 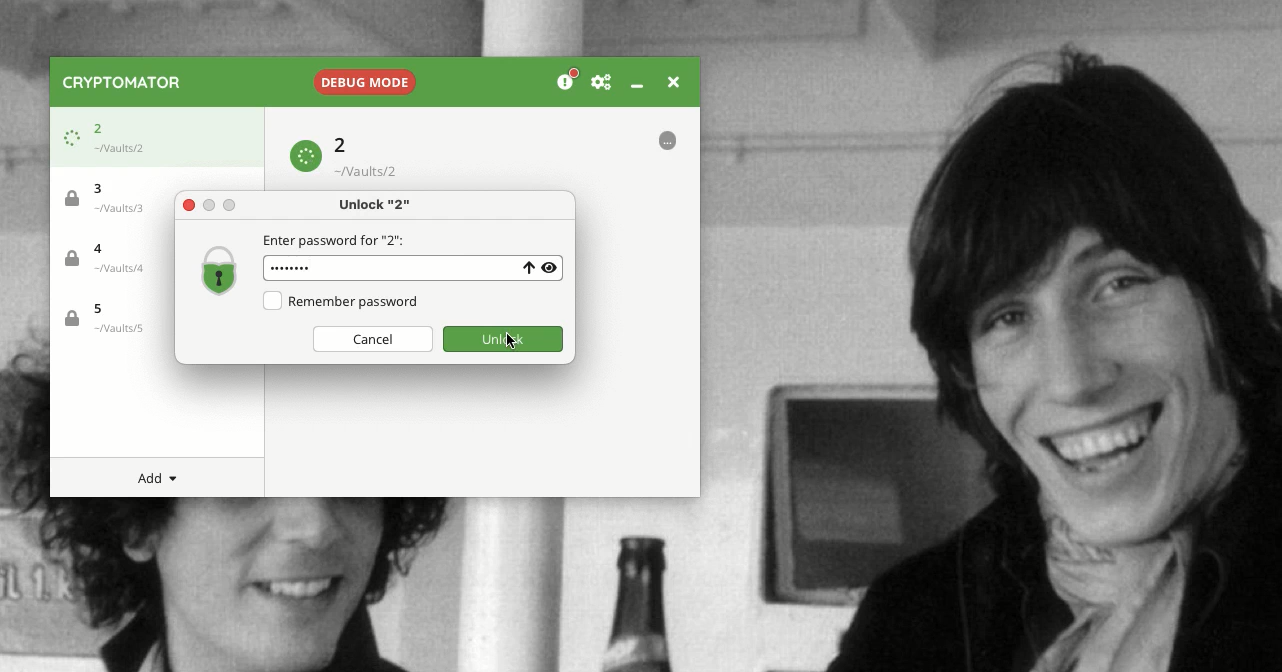 I want to click on Close, so click(x=671, y=80).